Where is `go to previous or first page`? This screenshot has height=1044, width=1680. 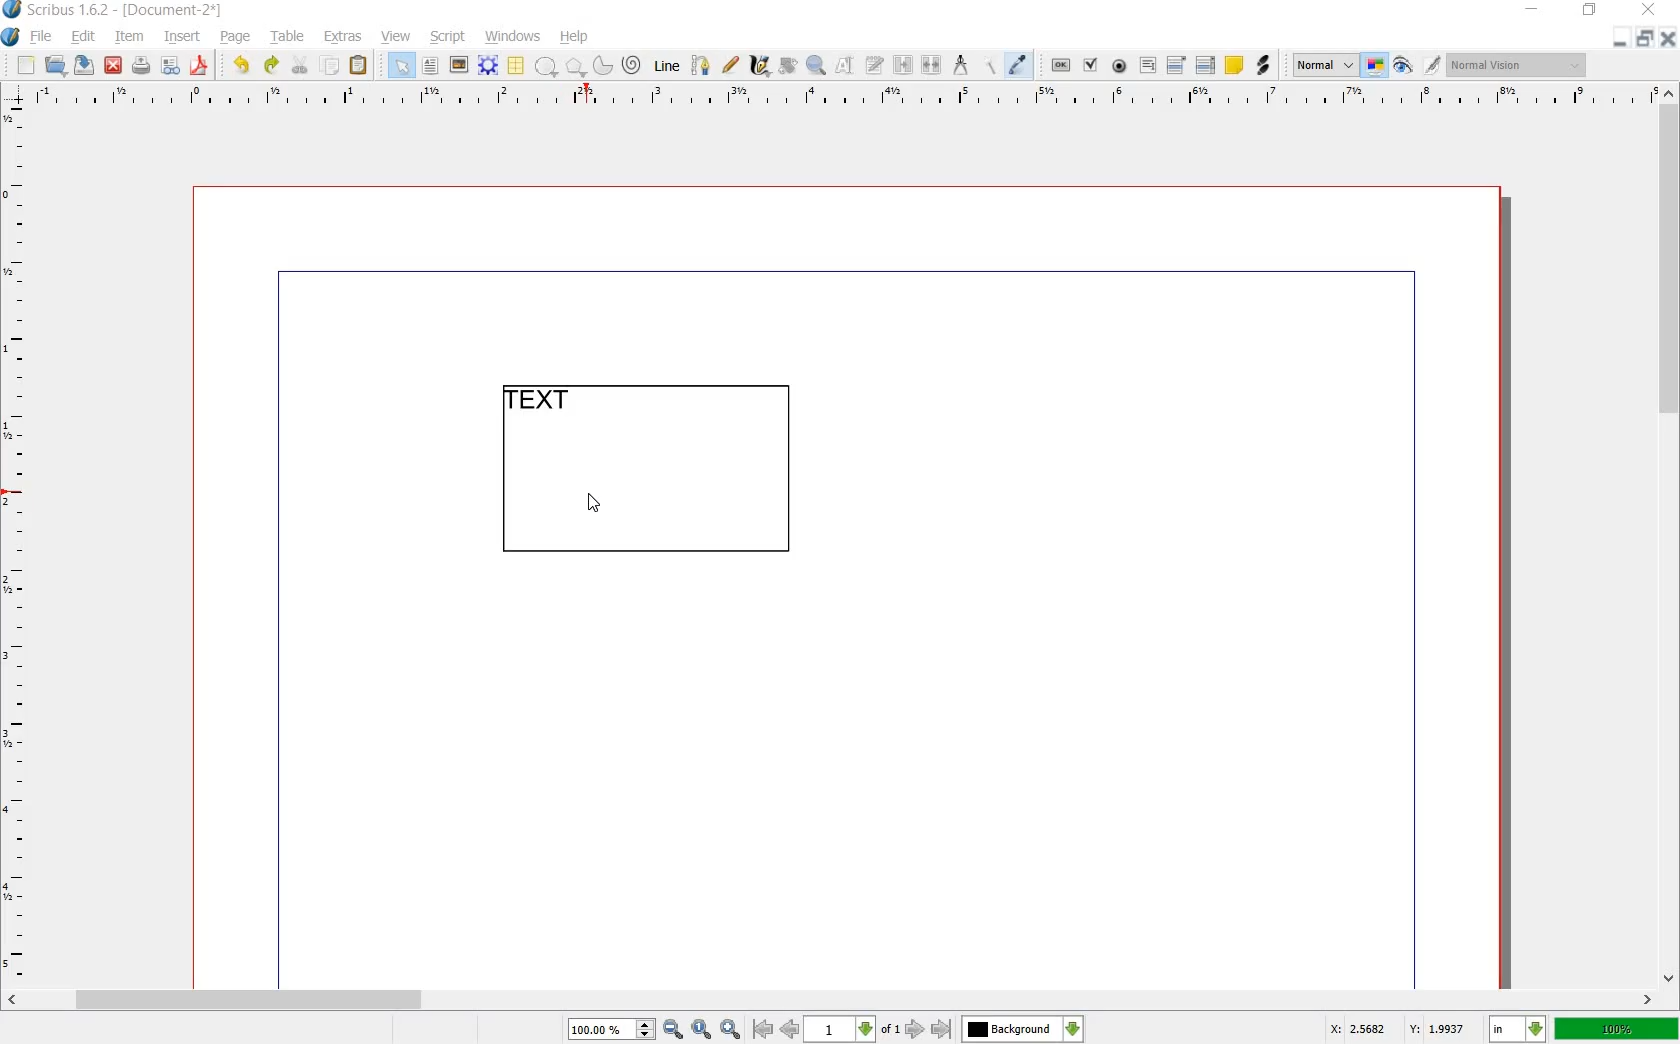
go to previous or first page is located at coordinates (774, 1030).